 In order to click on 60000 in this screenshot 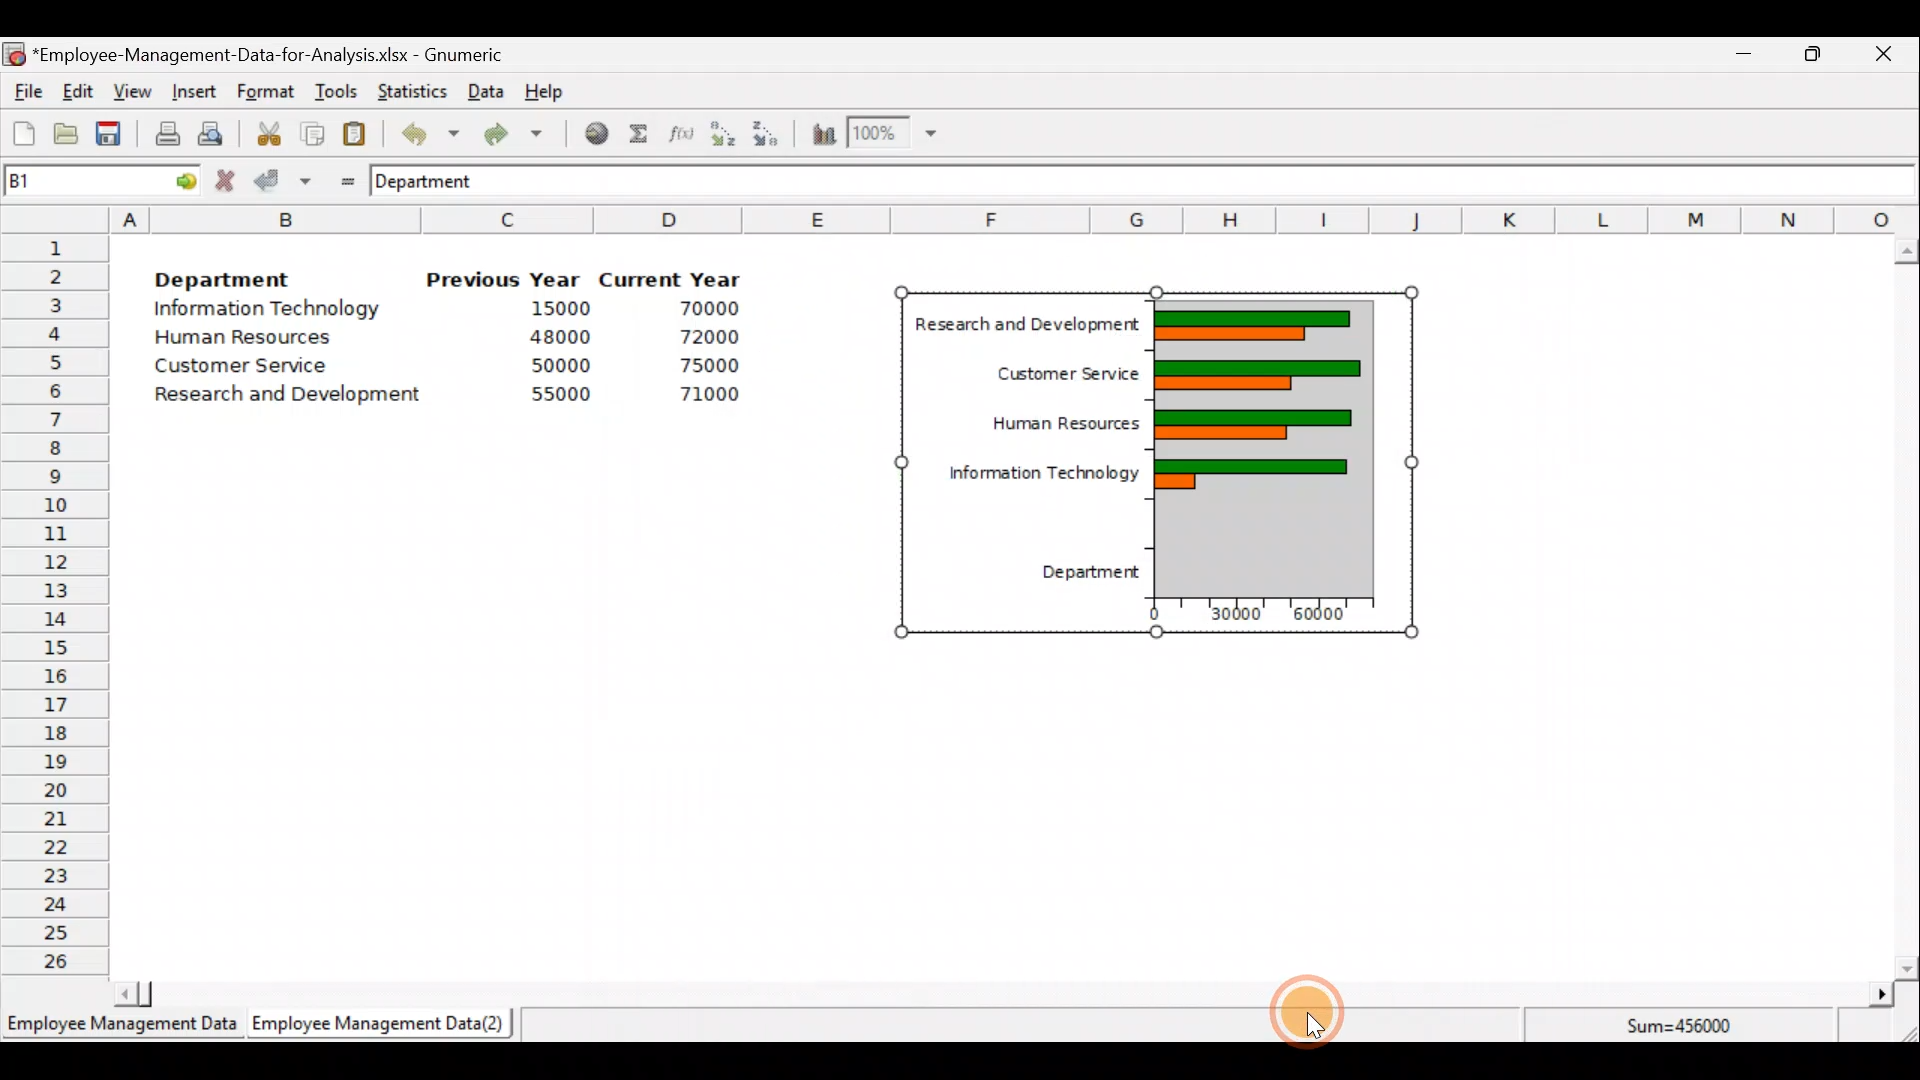, I will do `click(1327, 616)`.